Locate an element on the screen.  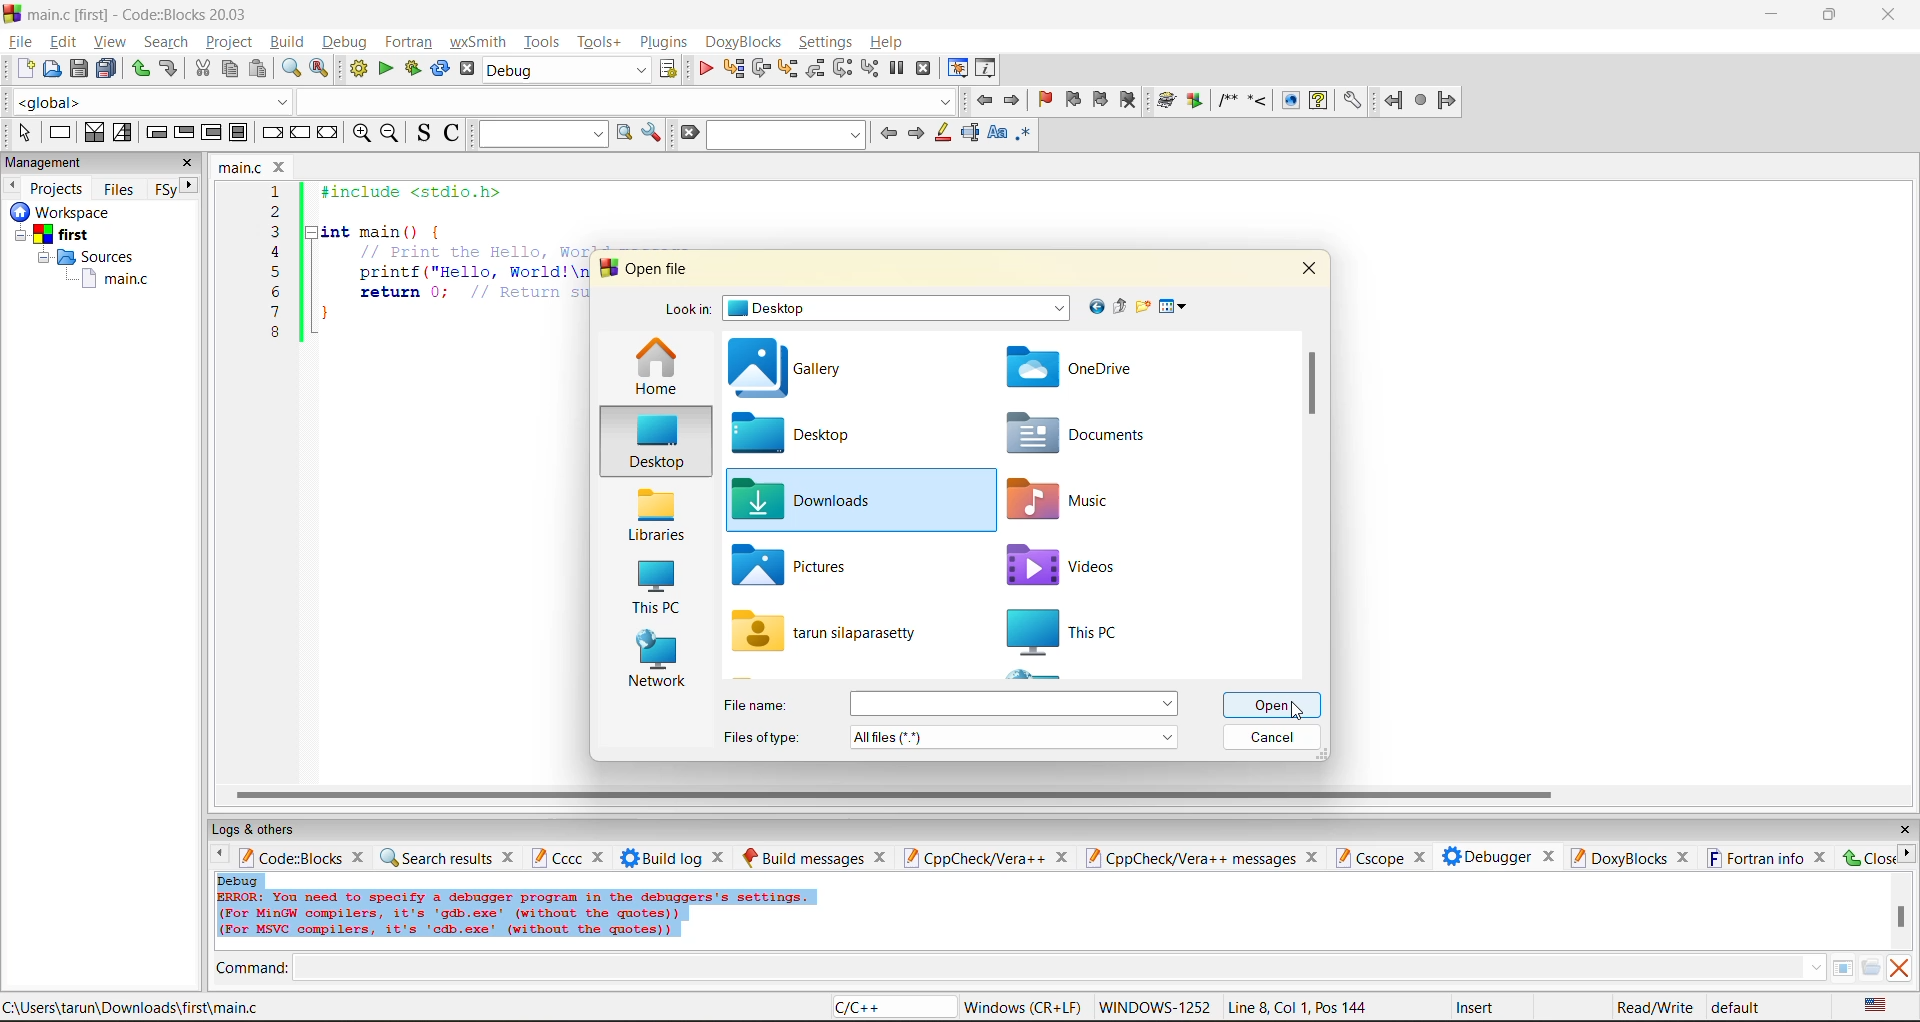
close is located at coordinates (282, 167).